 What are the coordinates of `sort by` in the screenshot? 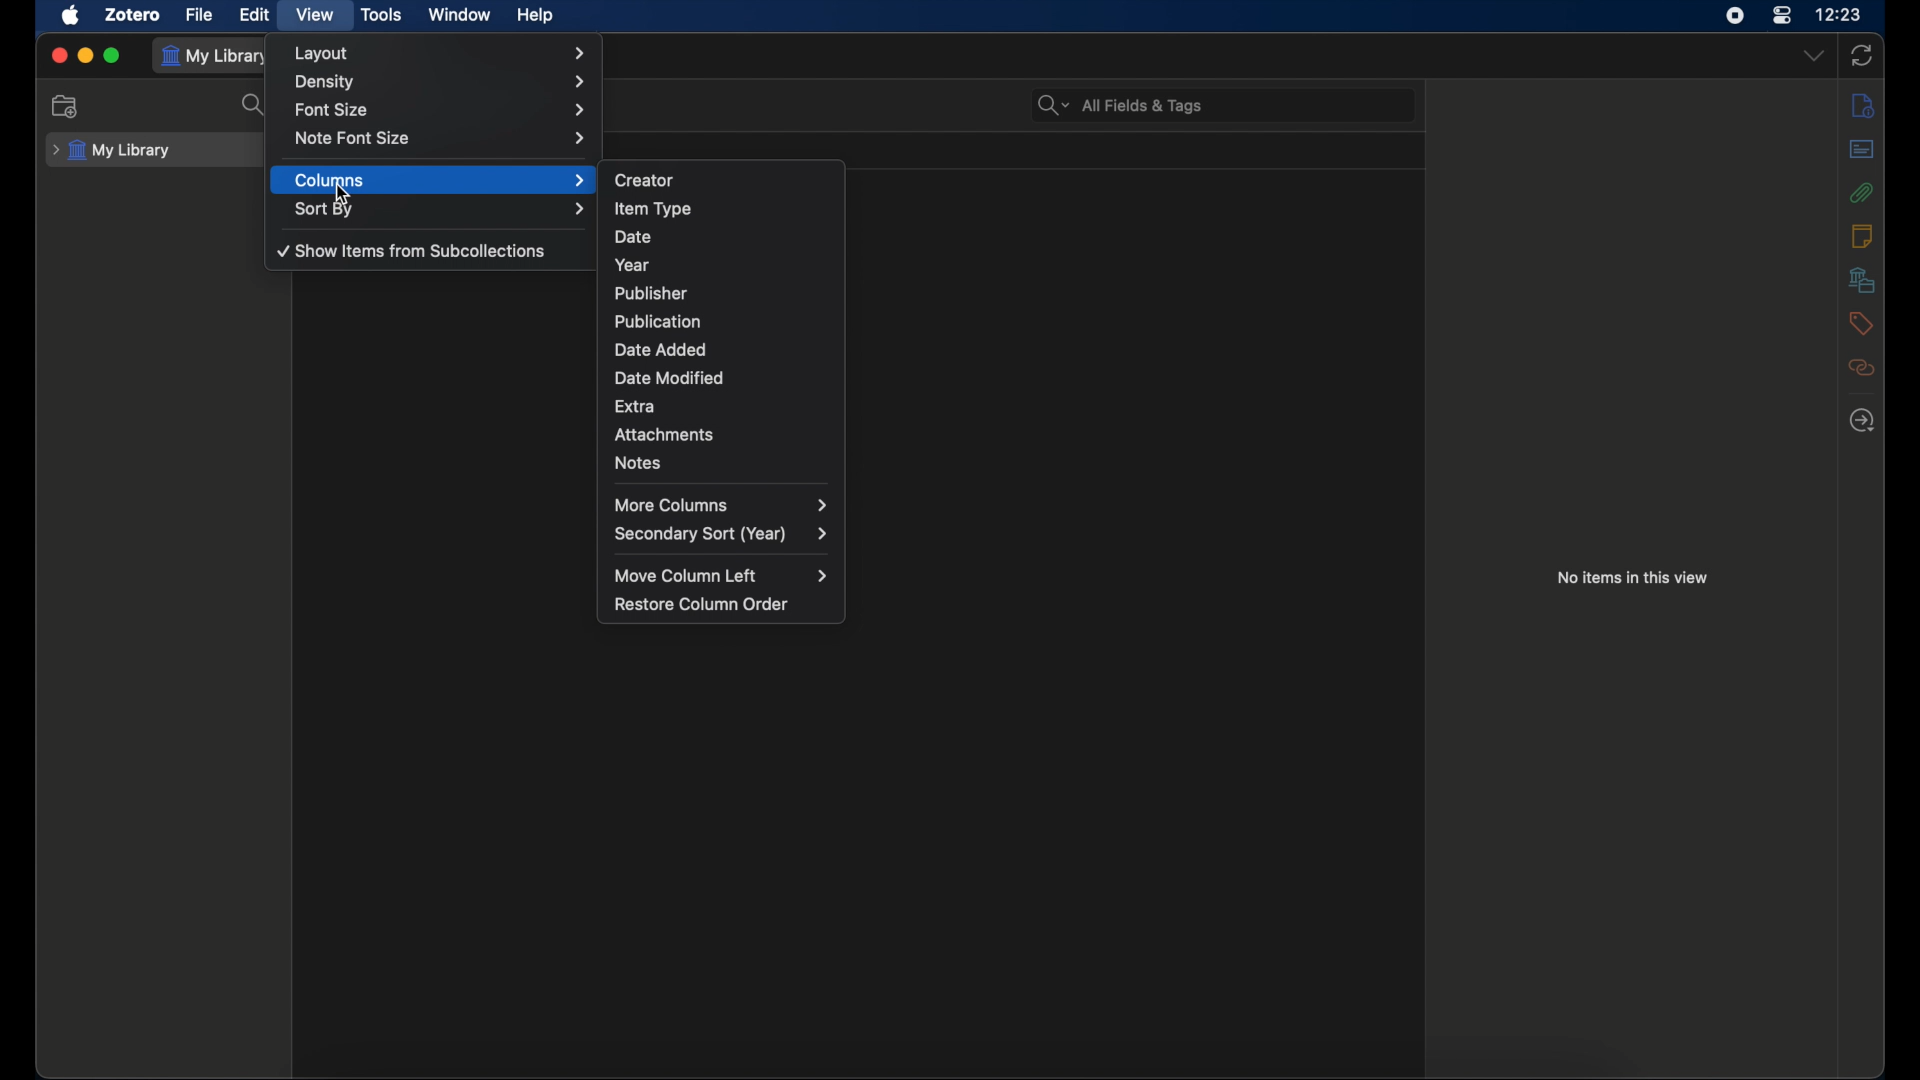 It's located at (439, 210).